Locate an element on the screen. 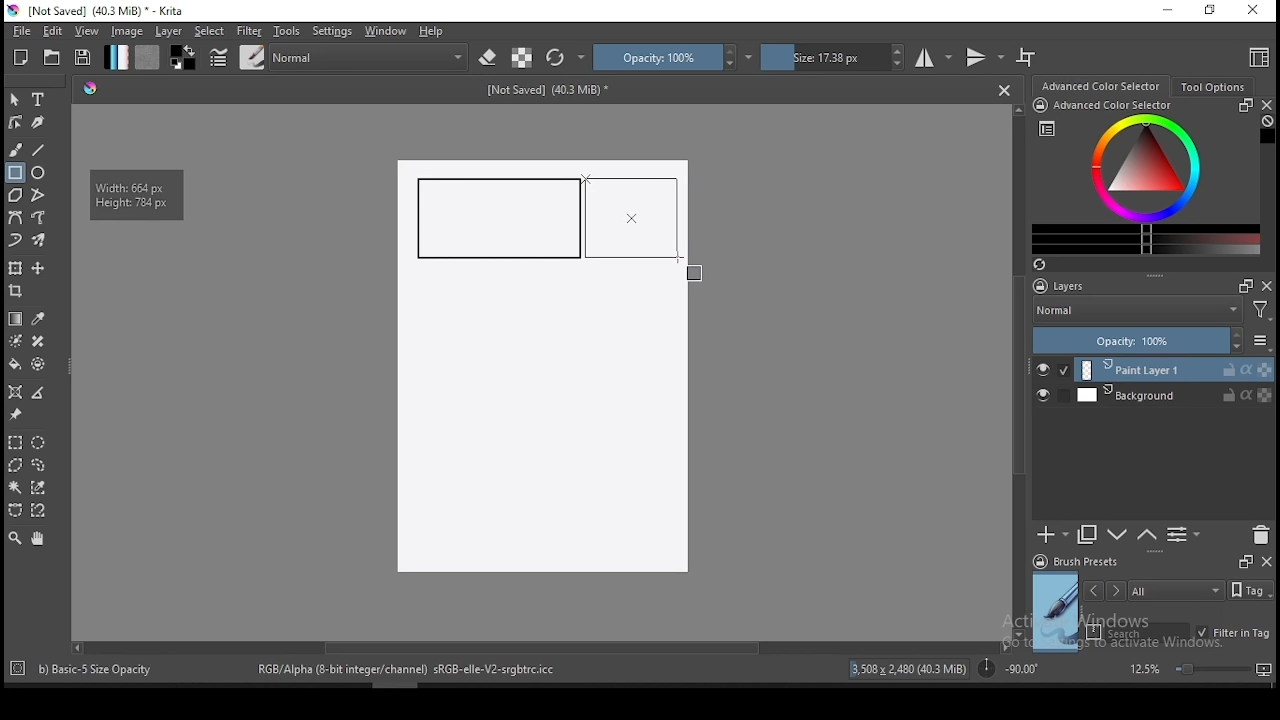 The width and height of the screenshot is (1280, 720). save is located at coordinates (83, 58).